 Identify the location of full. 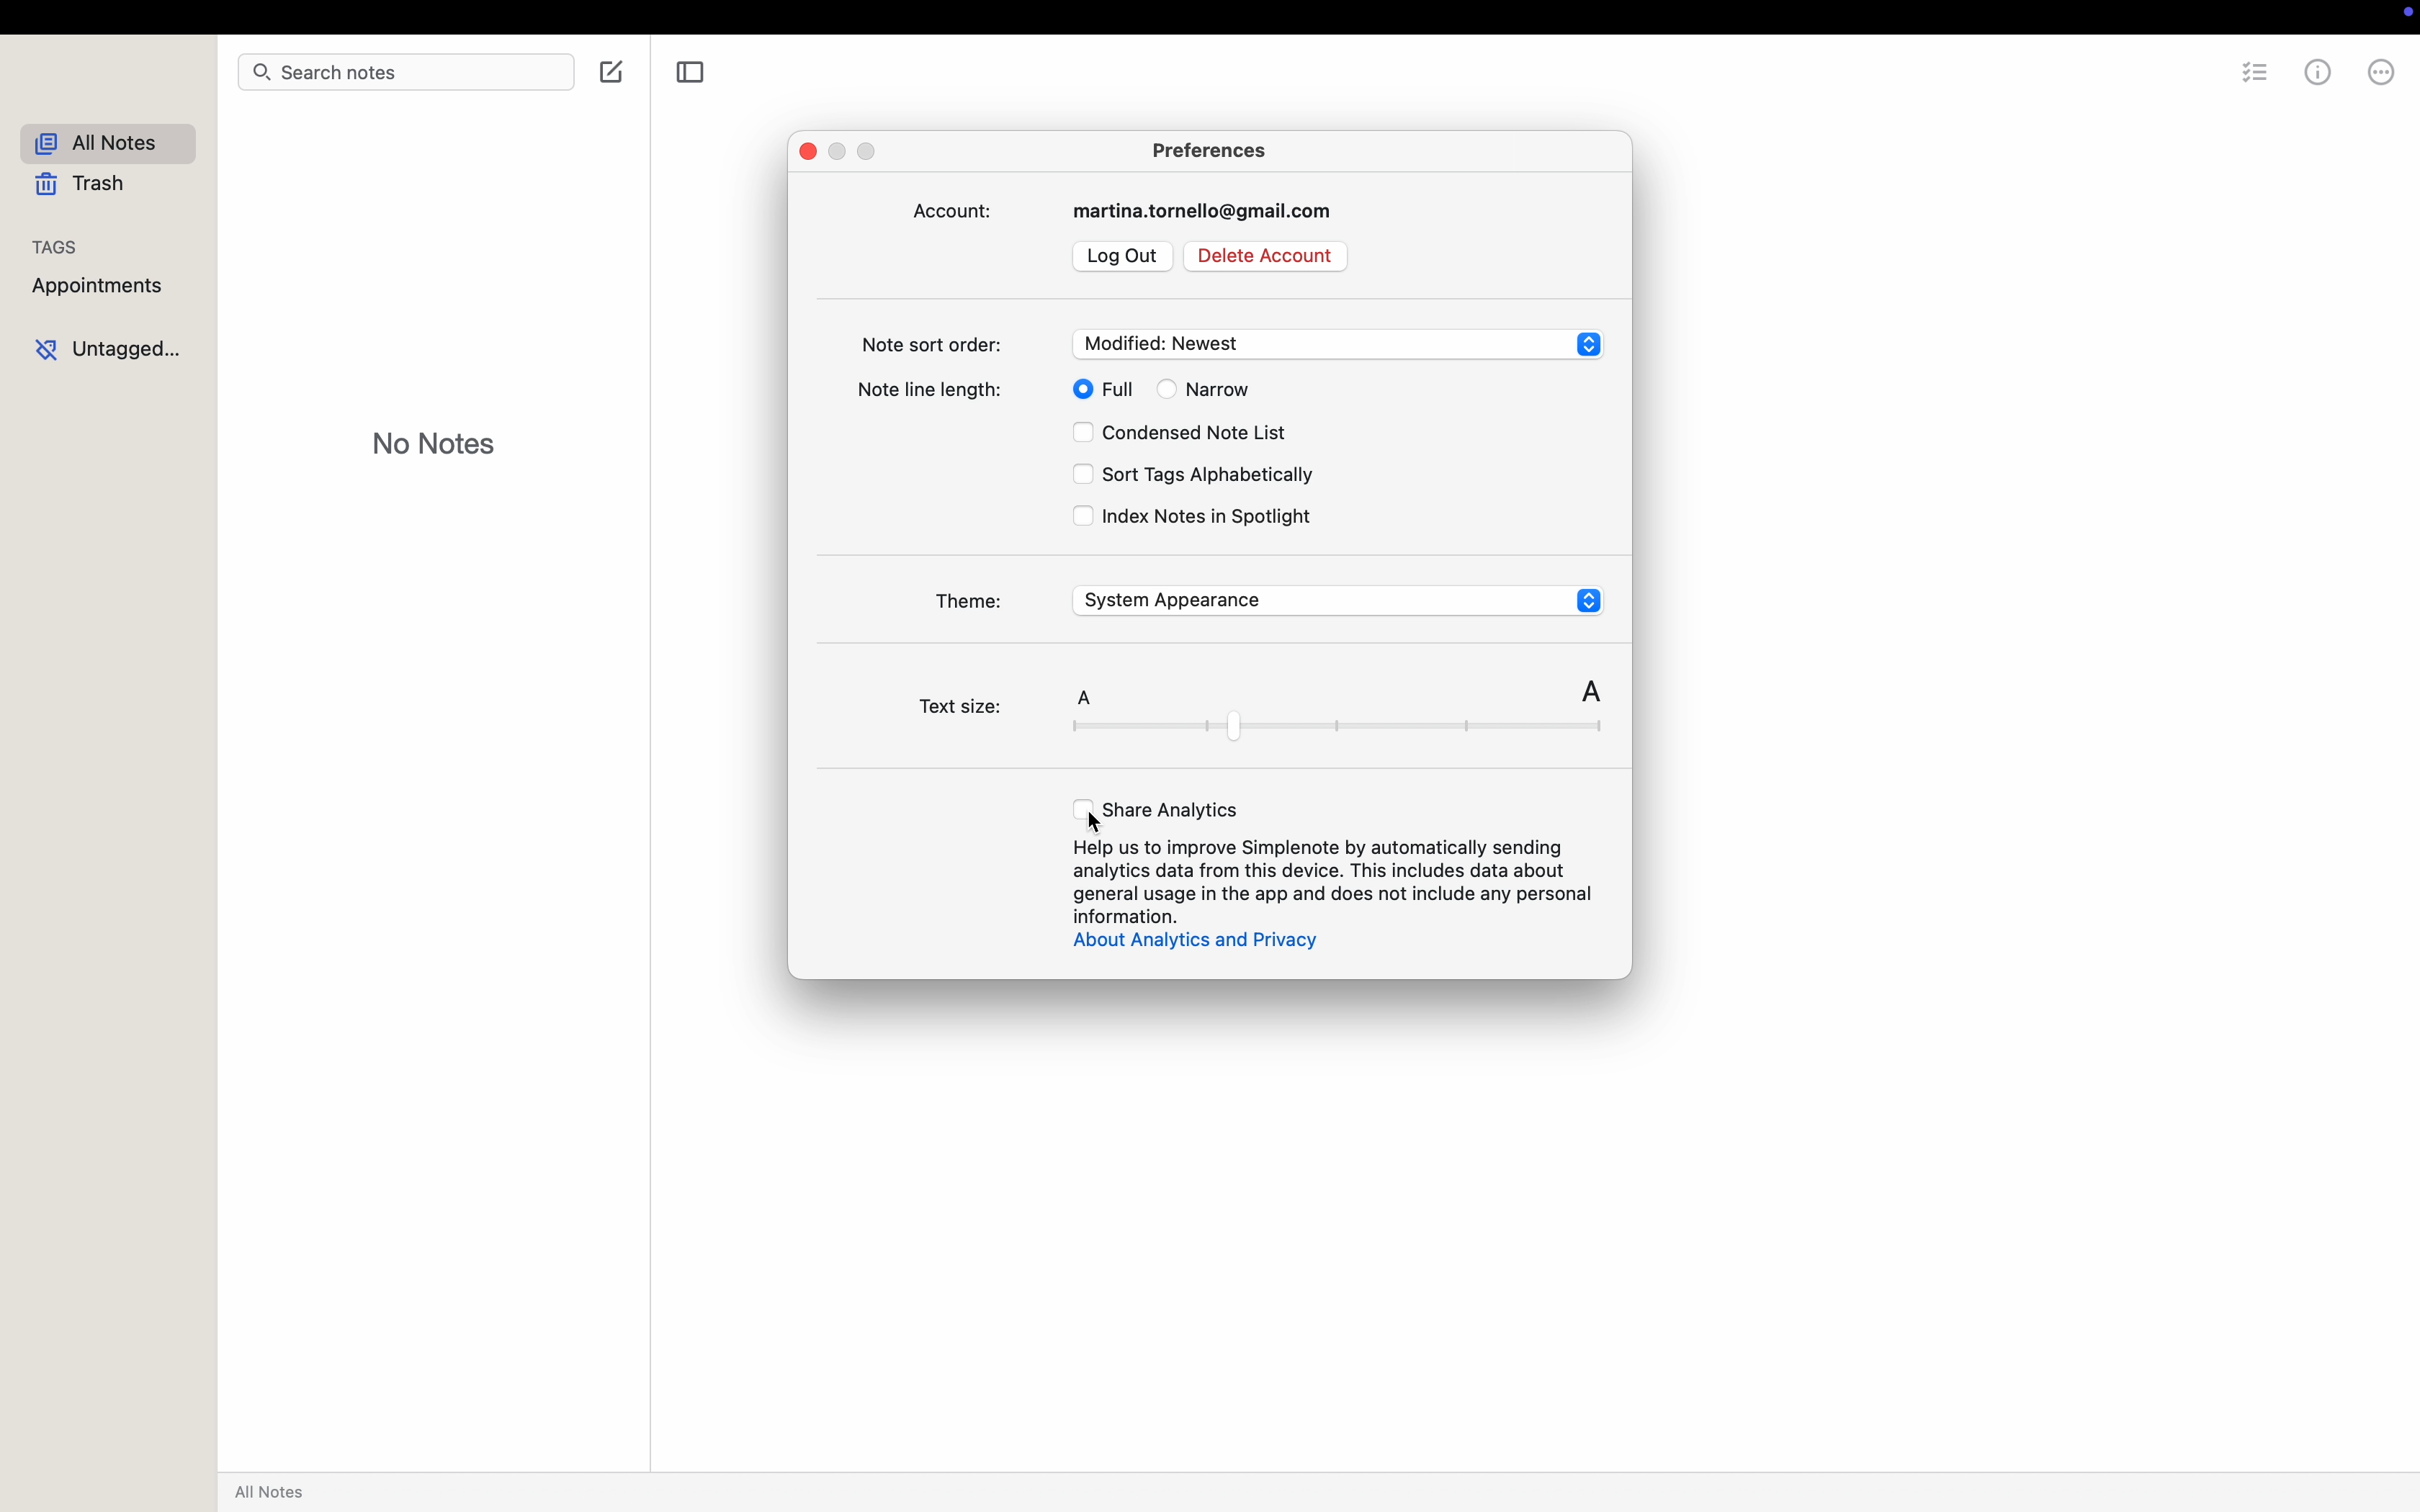
(1105, 388).